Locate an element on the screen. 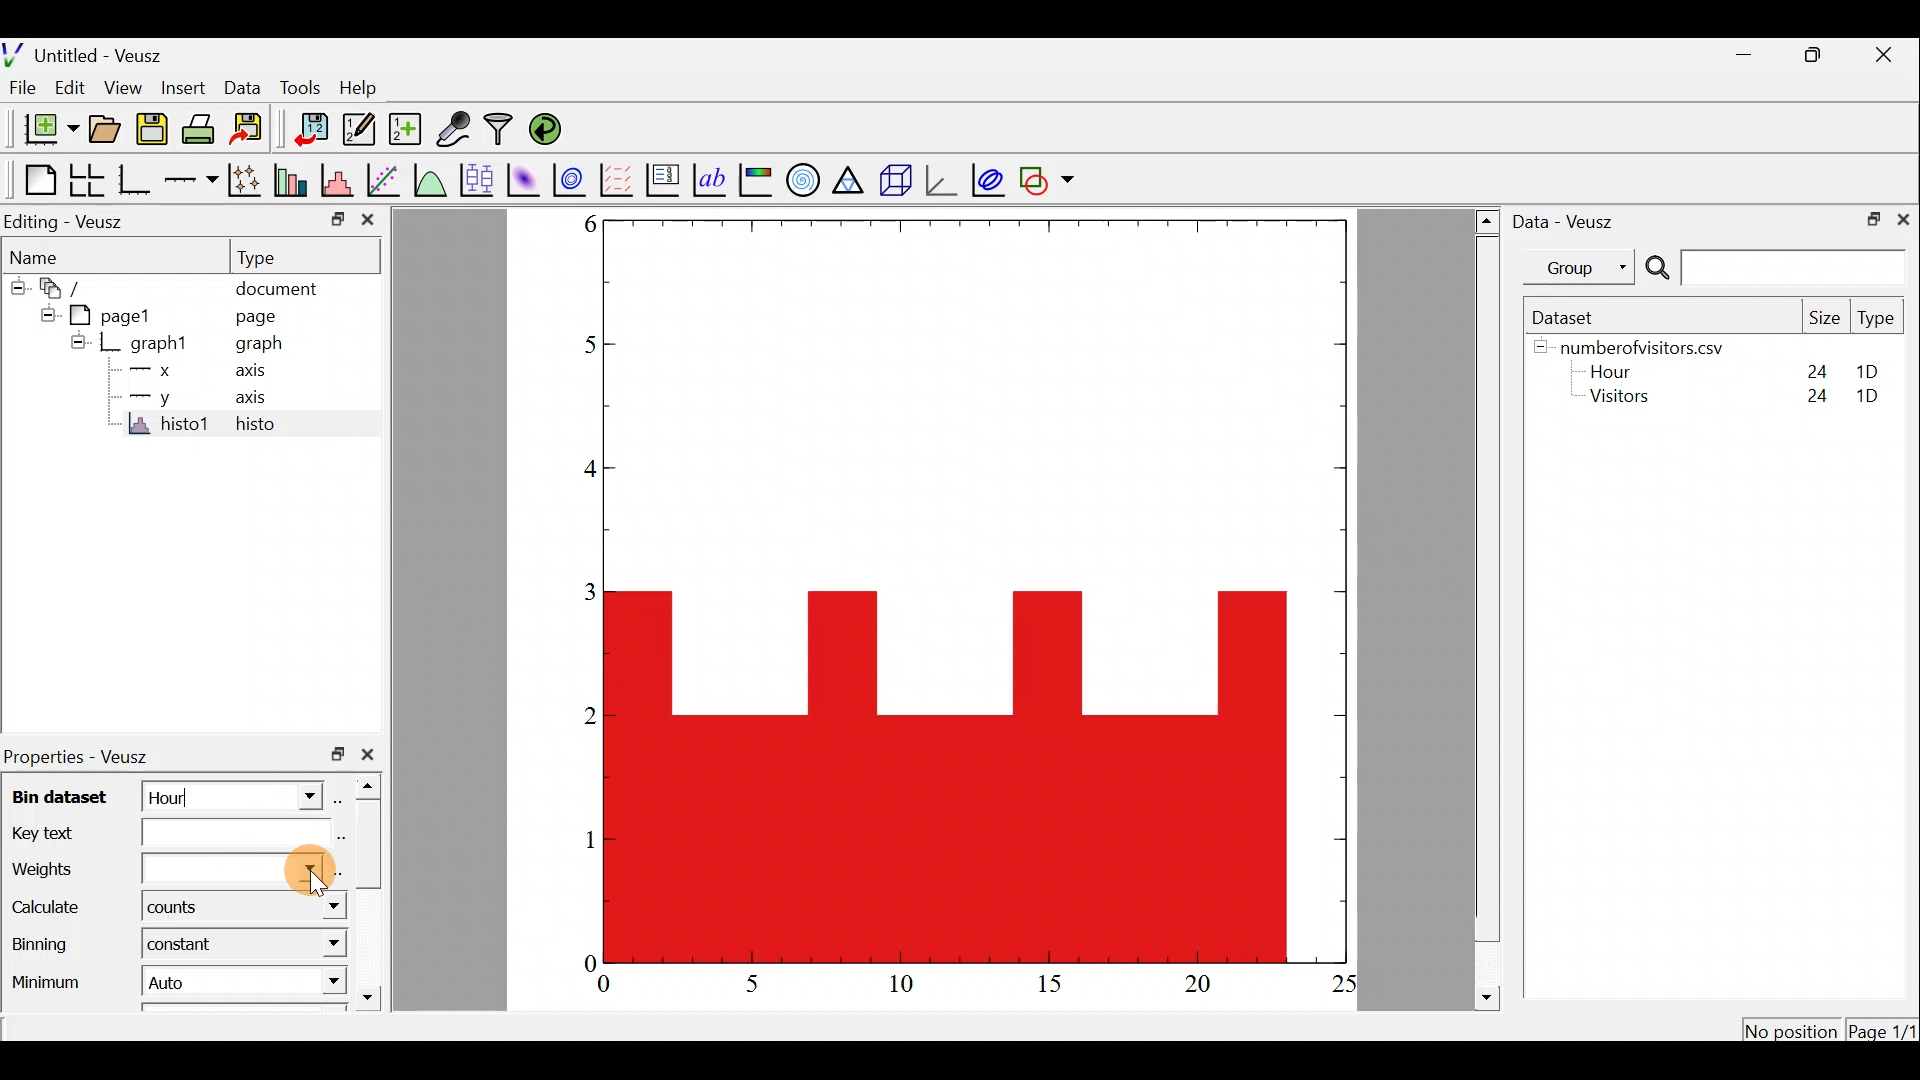 This screenshot has height=1080, width=1920. restore down is located at coordinates (329, 221).